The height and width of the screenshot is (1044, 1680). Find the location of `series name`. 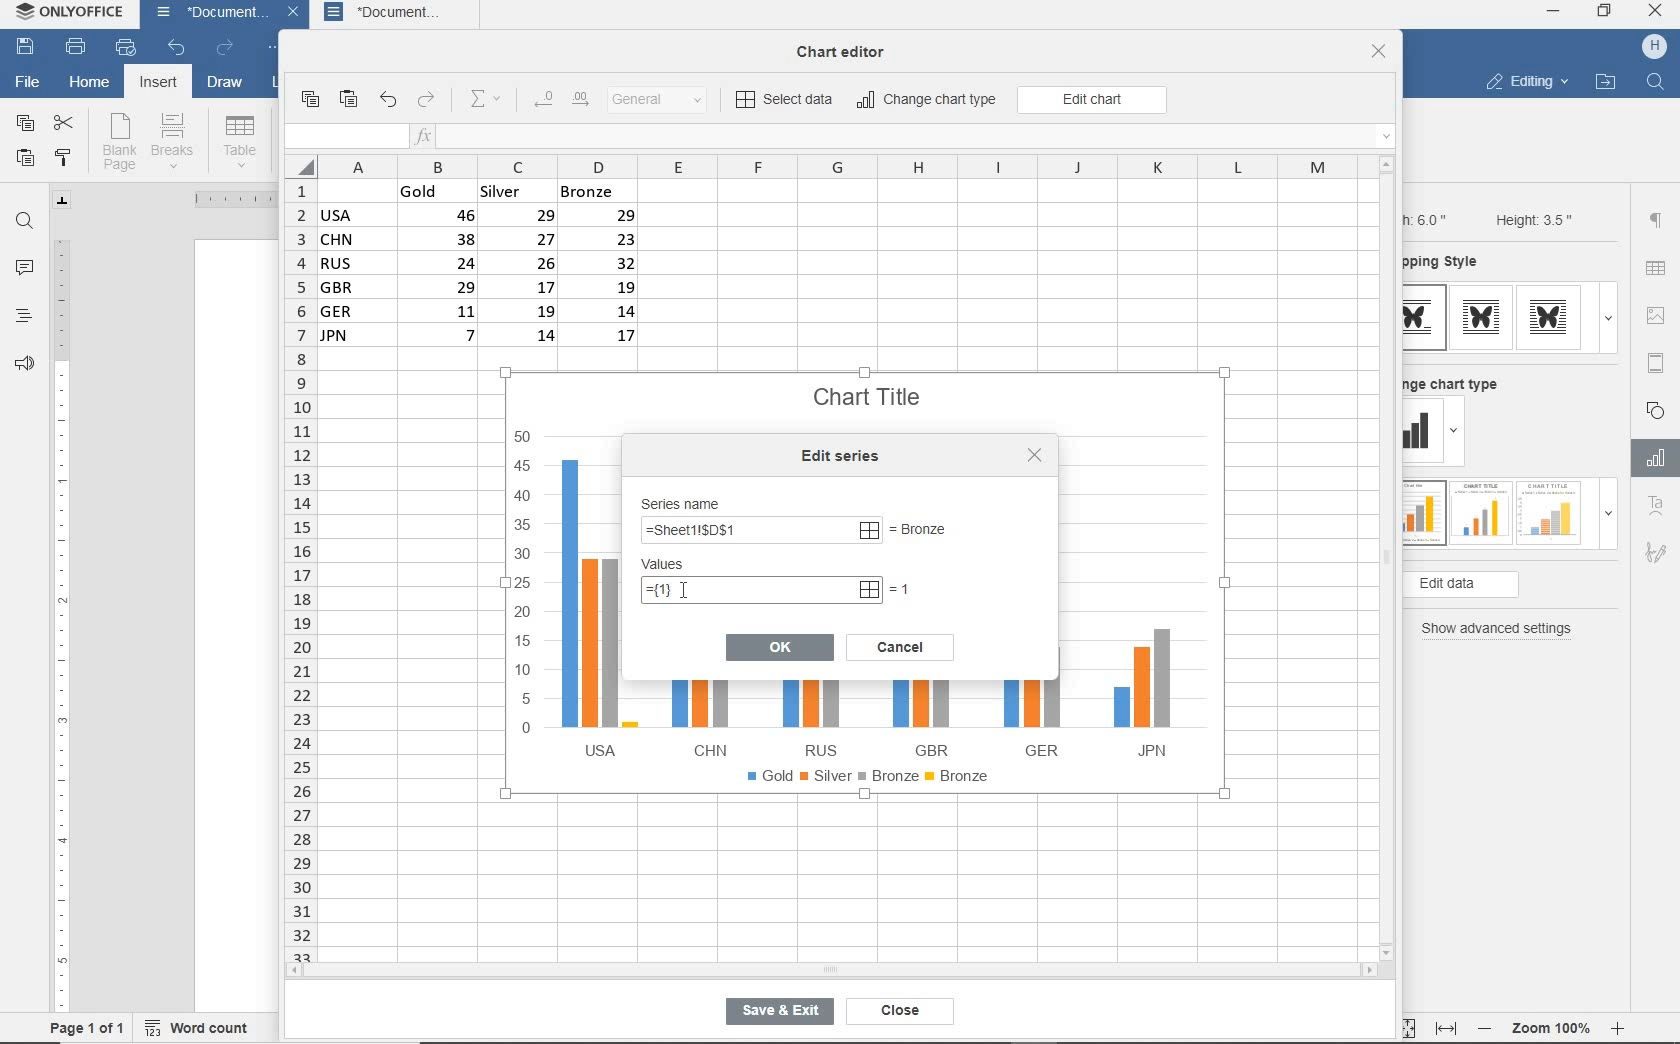

series name is located at coordinates (687, 501).